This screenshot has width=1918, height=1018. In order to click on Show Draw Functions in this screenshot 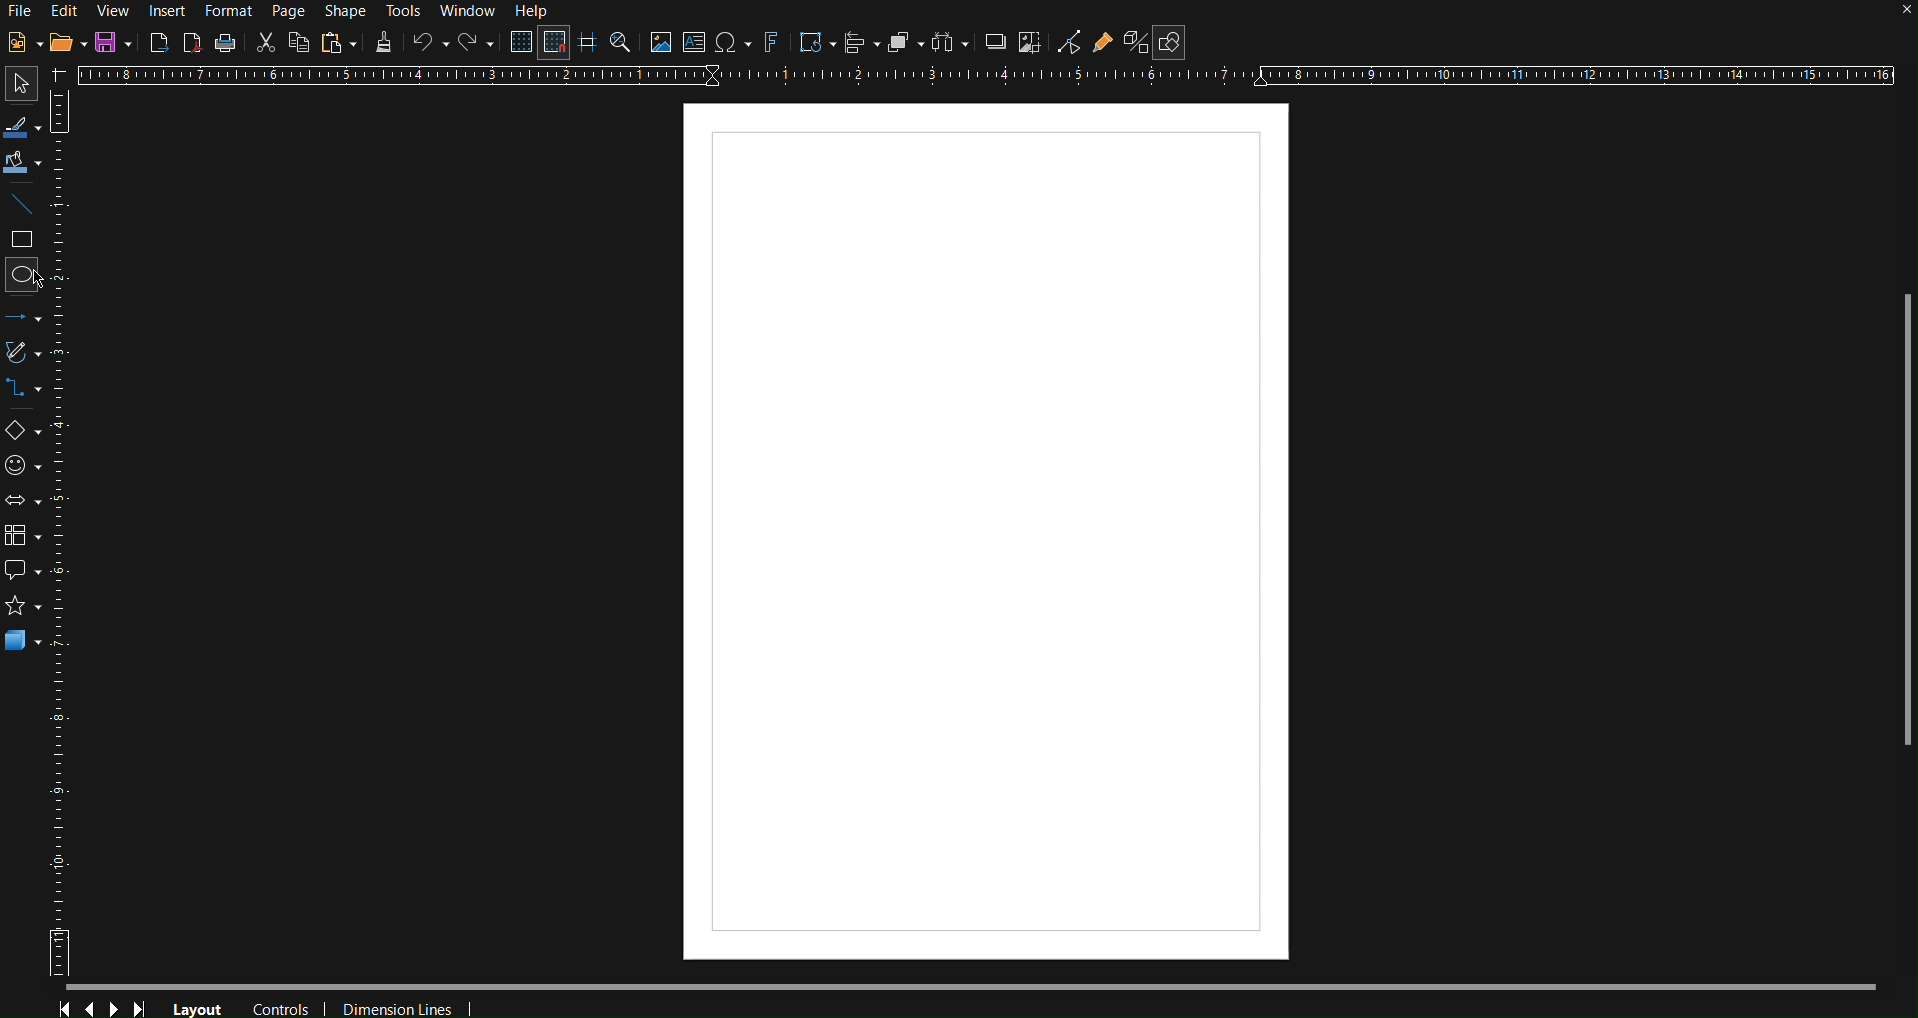, I will do `click(1168, 43)`.